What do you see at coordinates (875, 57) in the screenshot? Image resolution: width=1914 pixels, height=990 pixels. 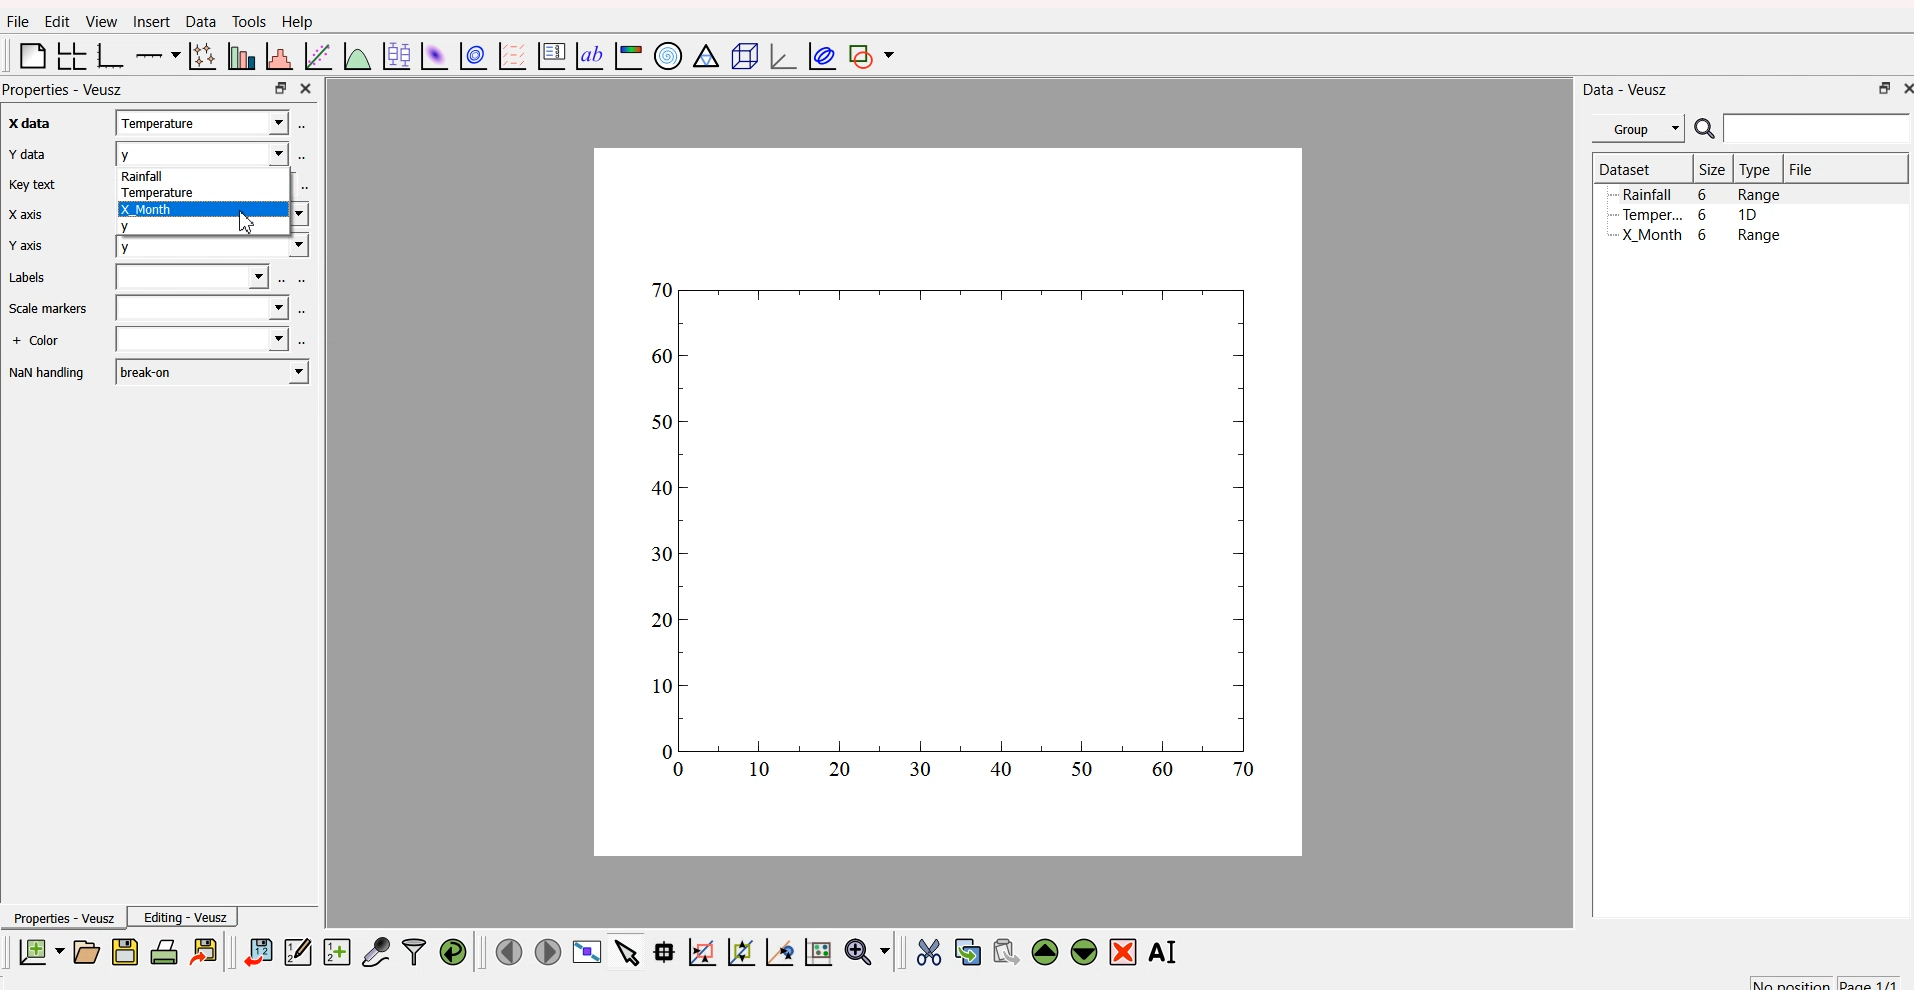 I see `add shape to plot` at bounding box center [875, 57].